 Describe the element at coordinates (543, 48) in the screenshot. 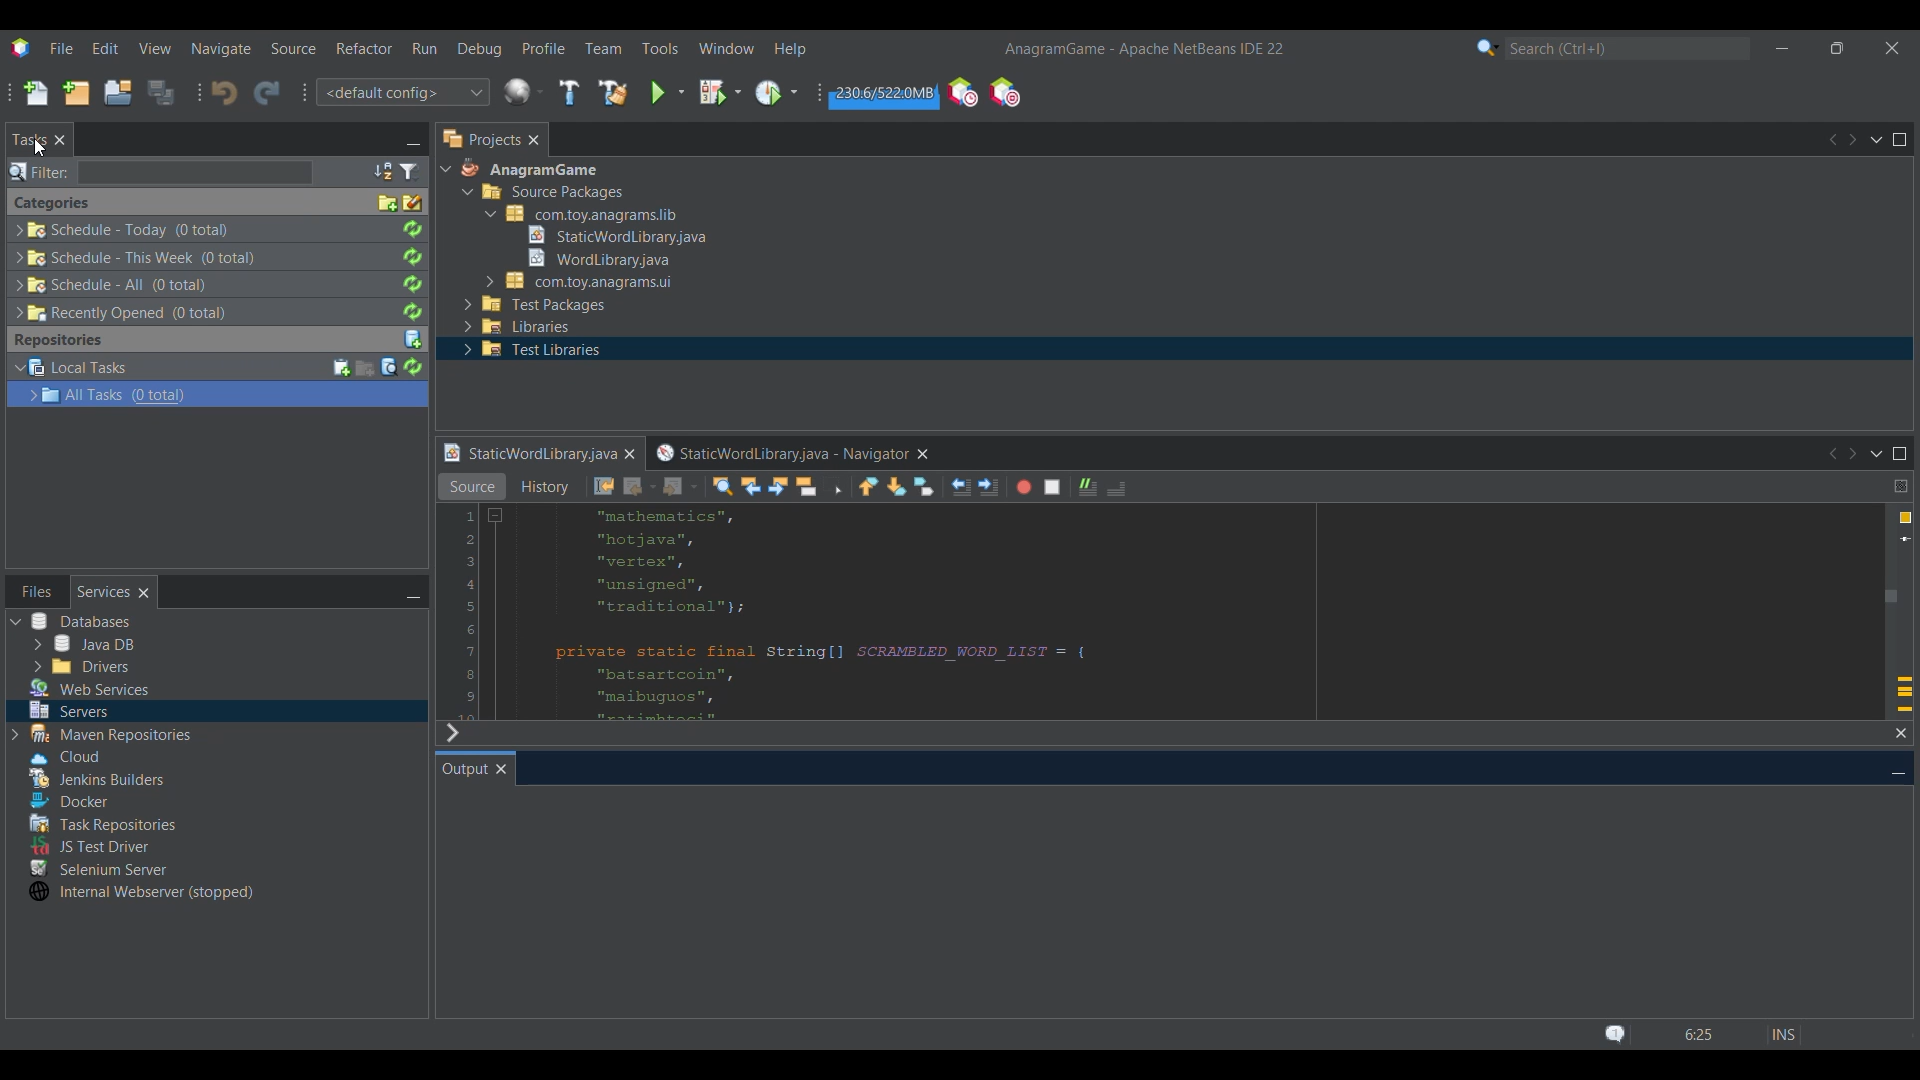

I see `Profile menu` at that location.